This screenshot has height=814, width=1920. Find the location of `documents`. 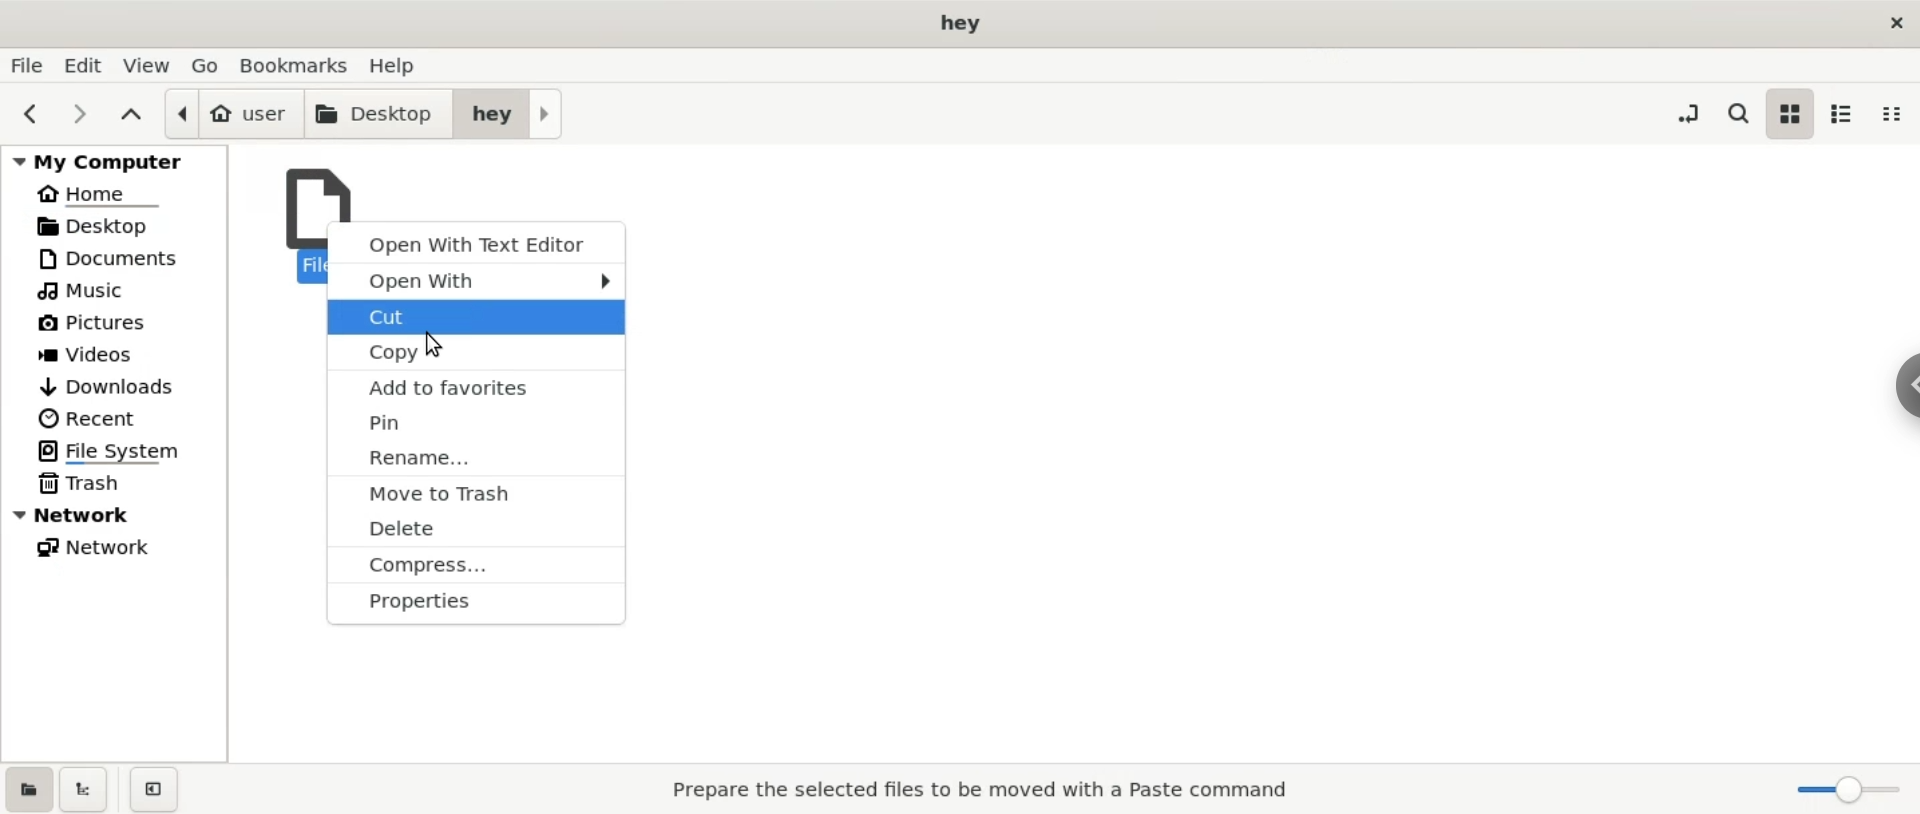

documents is located at coordinates (115, 257).